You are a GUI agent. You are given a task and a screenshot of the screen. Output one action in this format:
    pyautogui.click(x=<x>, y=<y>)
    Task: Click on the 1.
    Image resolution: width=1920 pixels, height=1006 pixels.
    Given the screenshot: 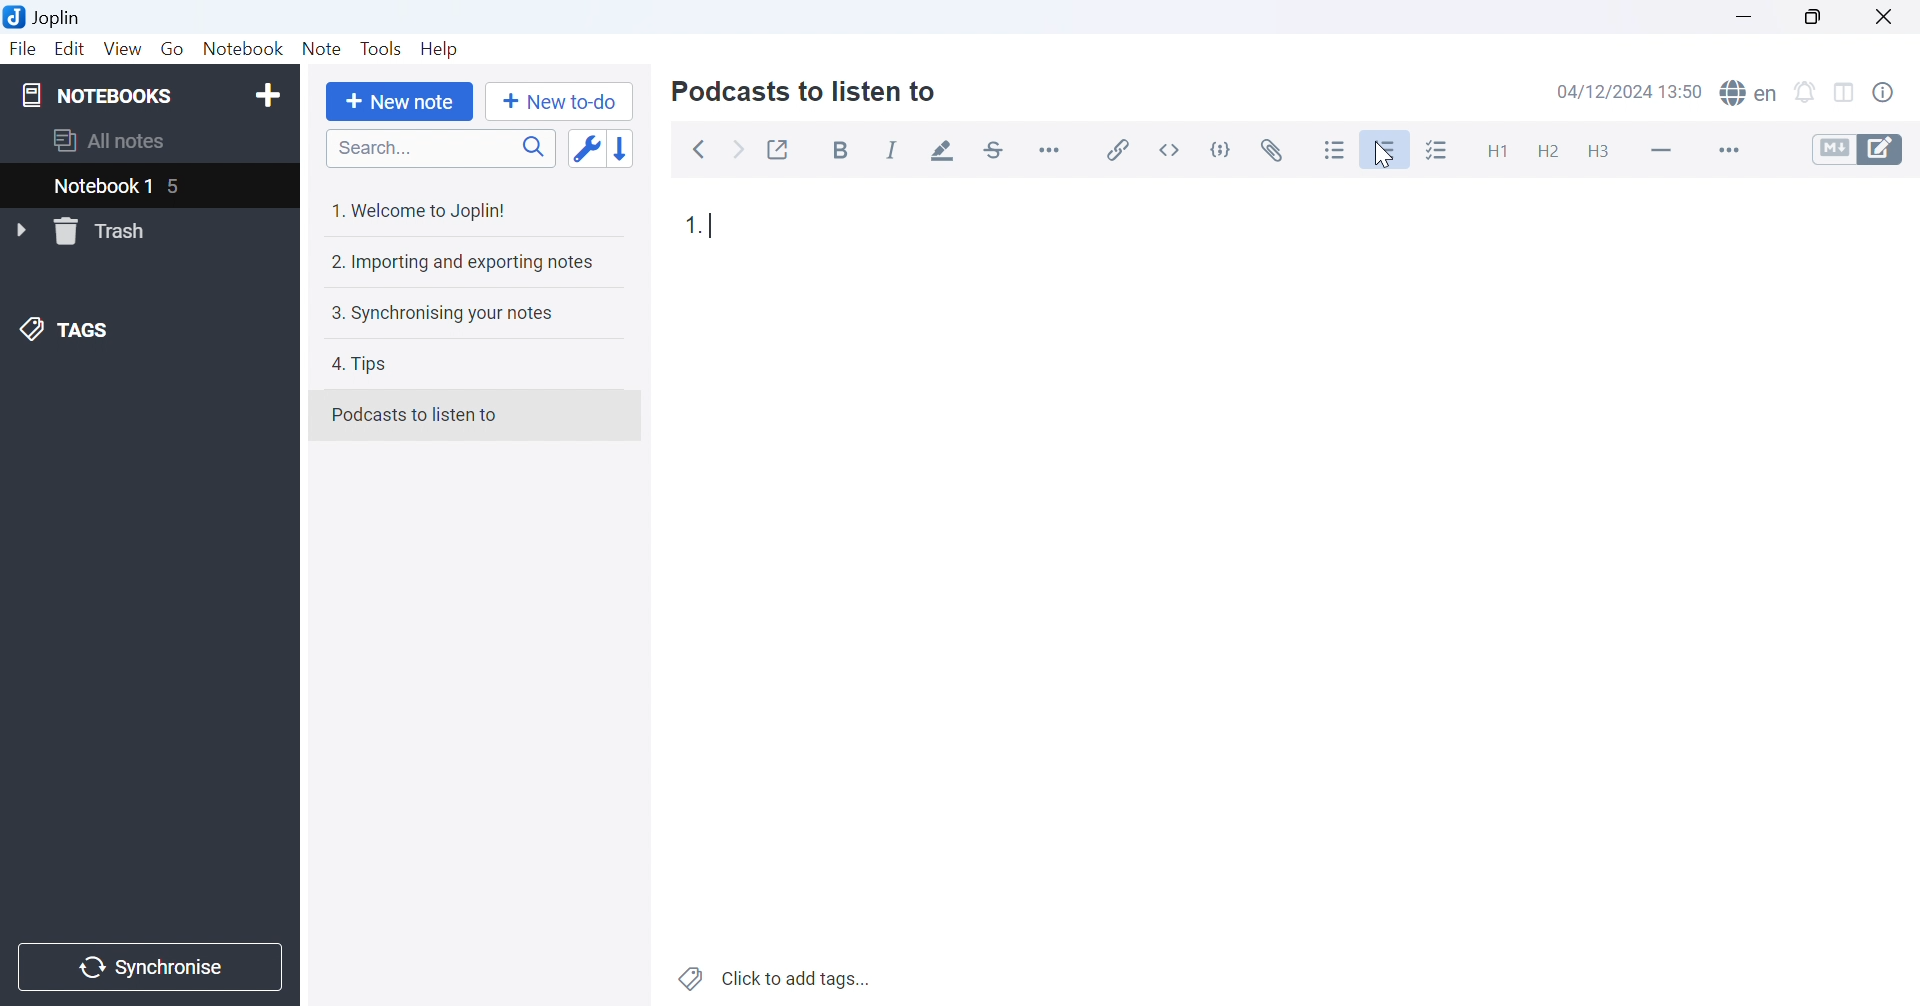 What is the action you would take?
    pyautogui.click(x=691, y=222)
    